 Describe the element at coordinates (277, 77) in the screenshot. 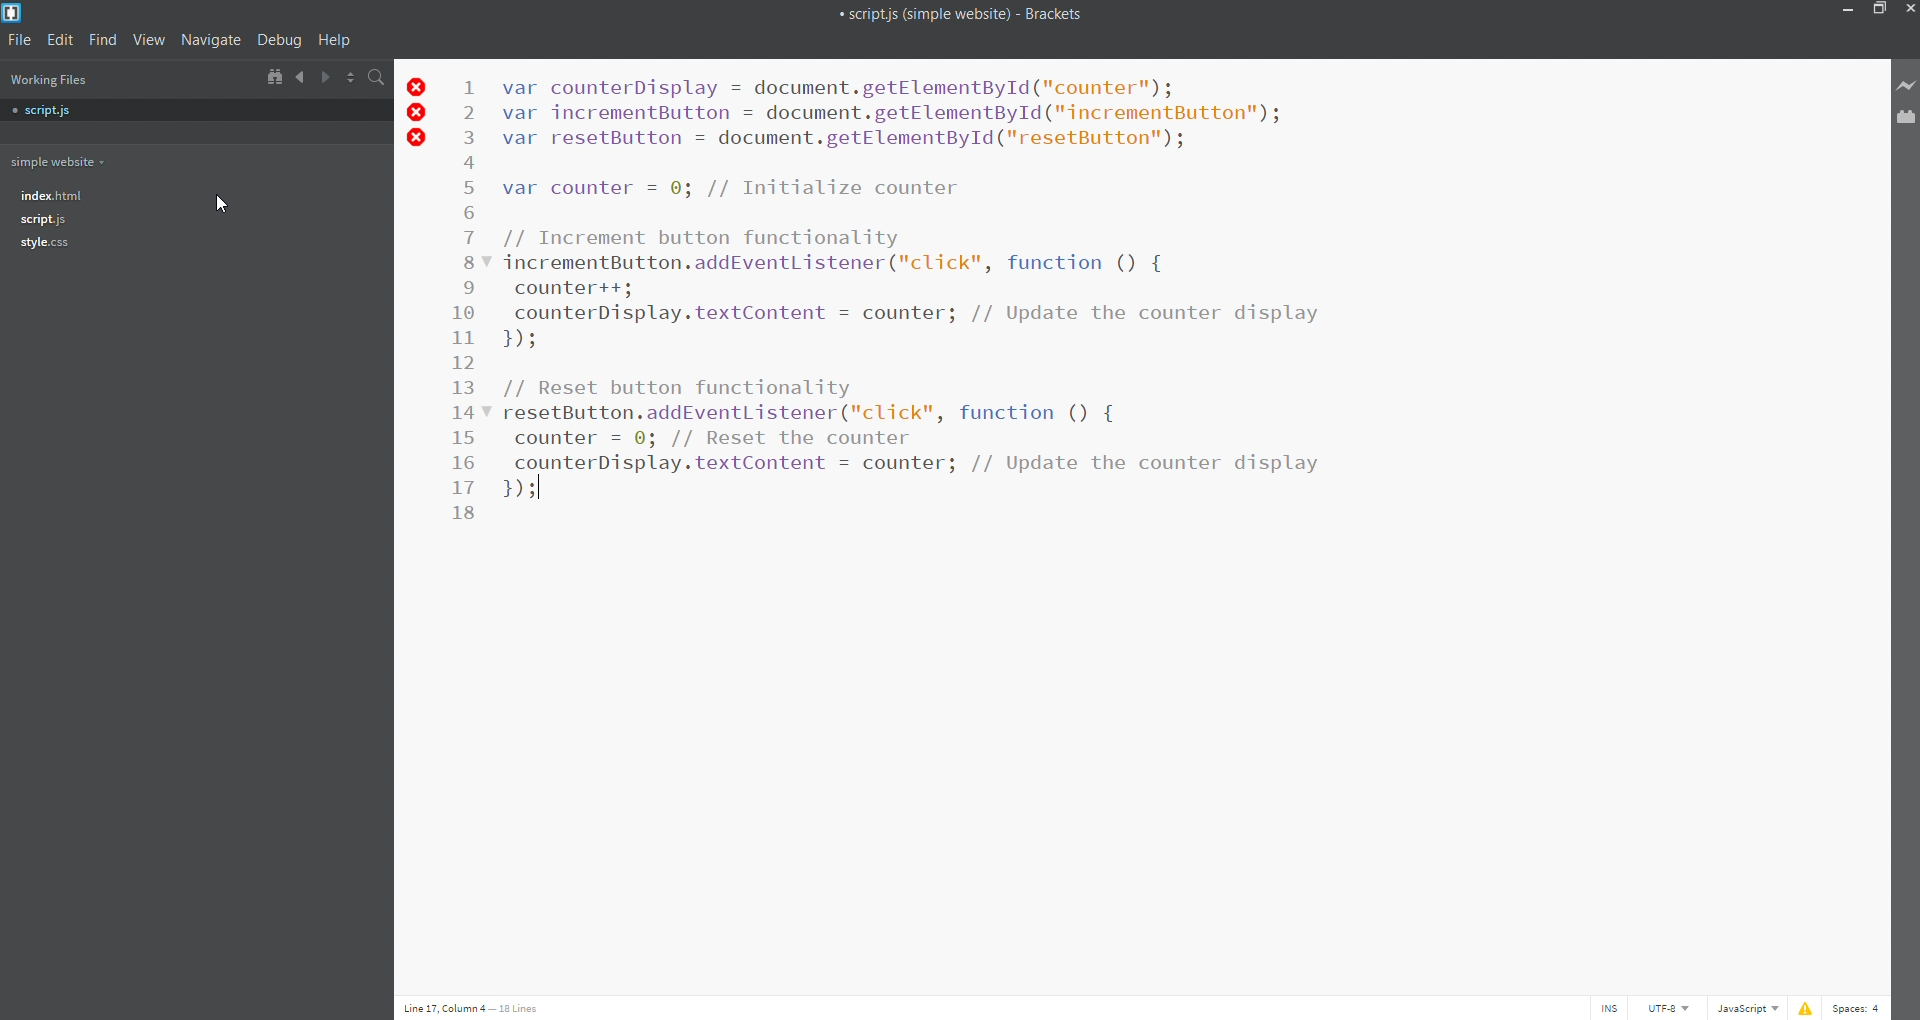

I see `show in file tree` at that location.